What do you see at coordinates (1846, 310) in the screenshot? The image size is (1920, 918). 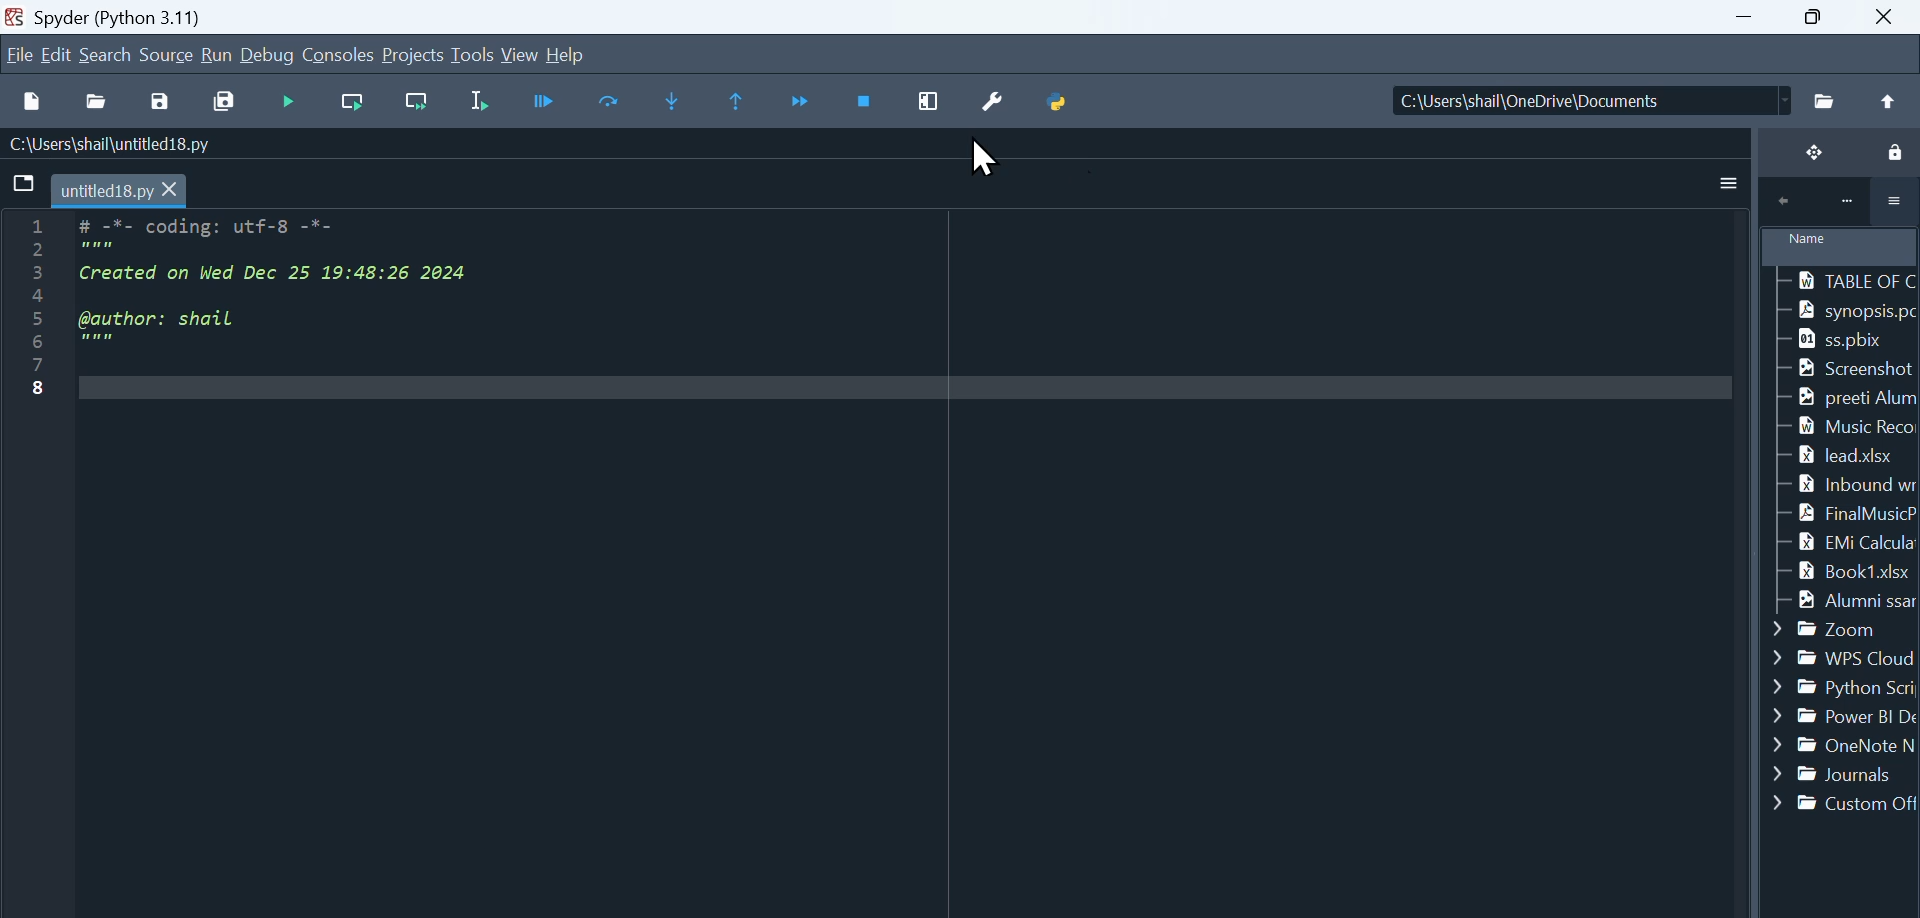 I see `synopsis.p..` at bounding box center [1846, 310].